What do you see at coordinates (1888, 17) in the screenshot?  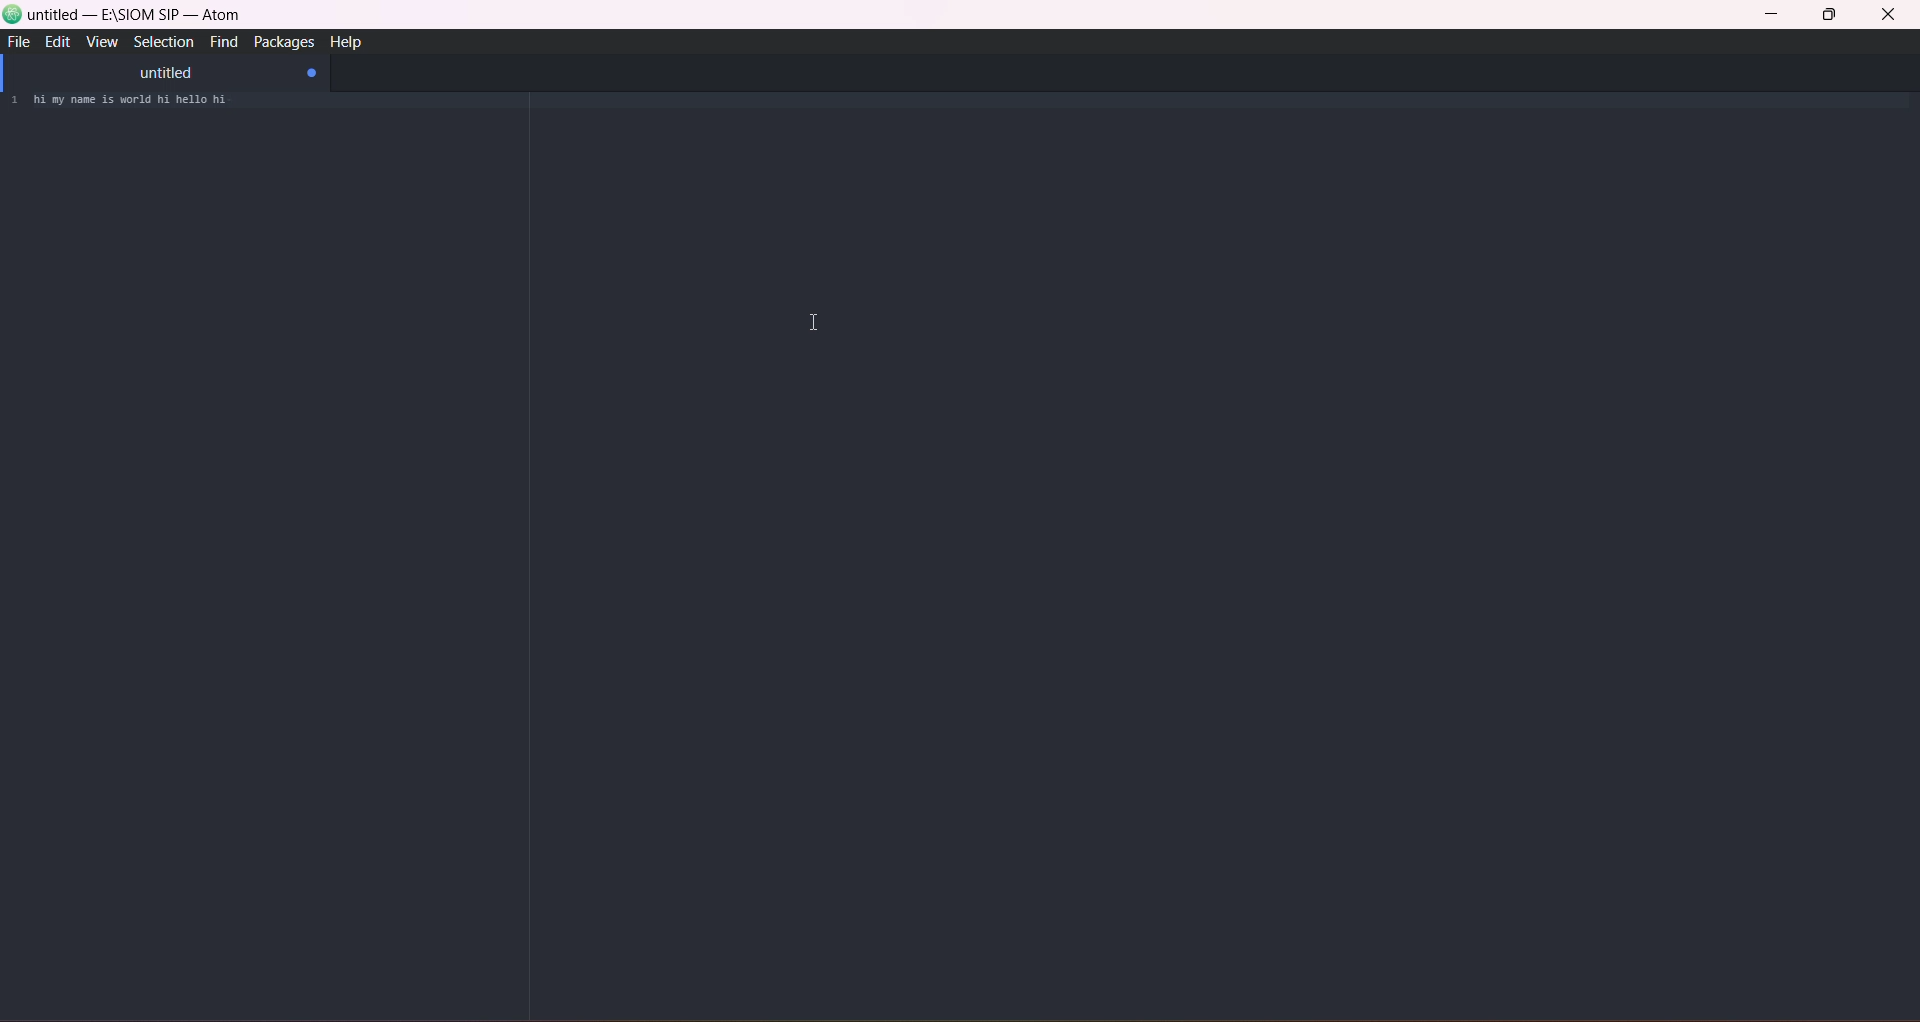 I see `close` at bounding box center [1888, 17].